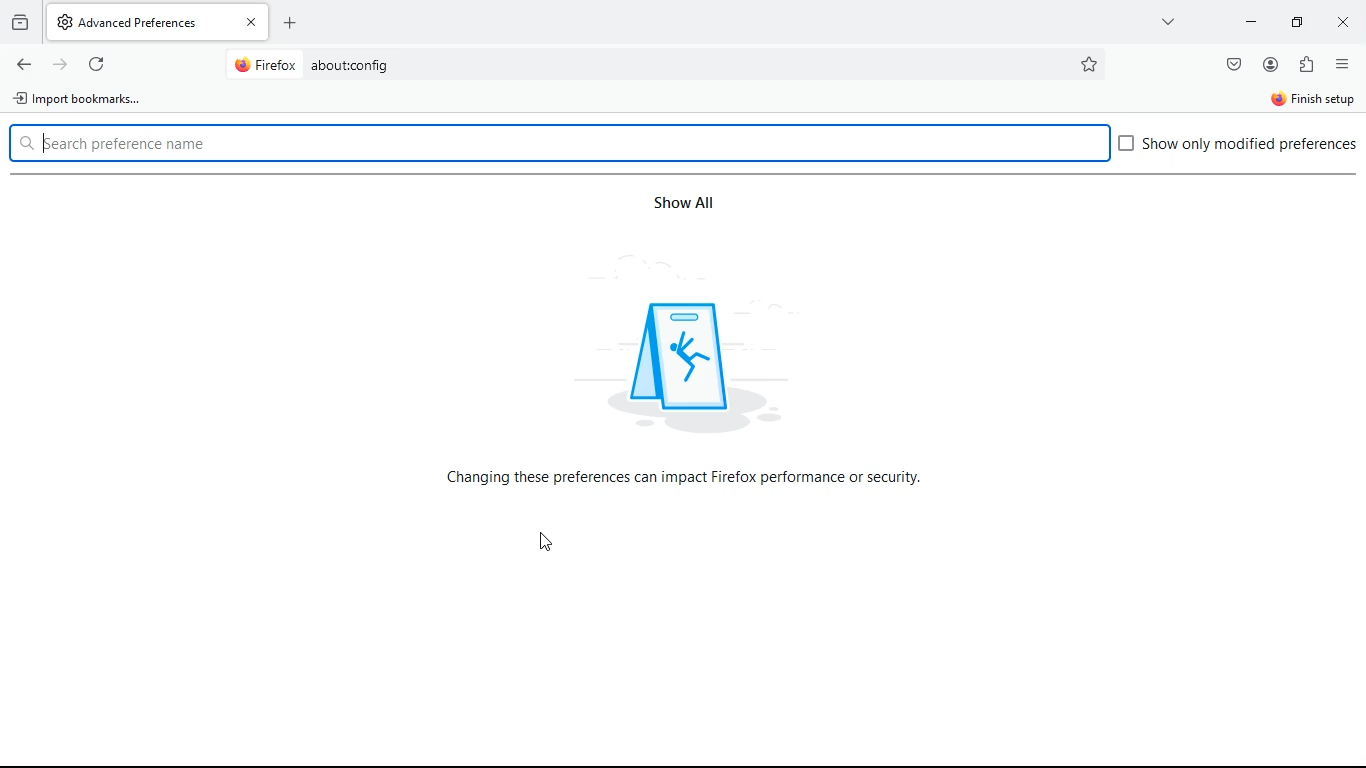 Image resolution: width=1366 pixels, height=768 pixels. What do you see at coordinates (348, 65) in the screenshot?
I see `about:config` at bounding box center [348, 65].